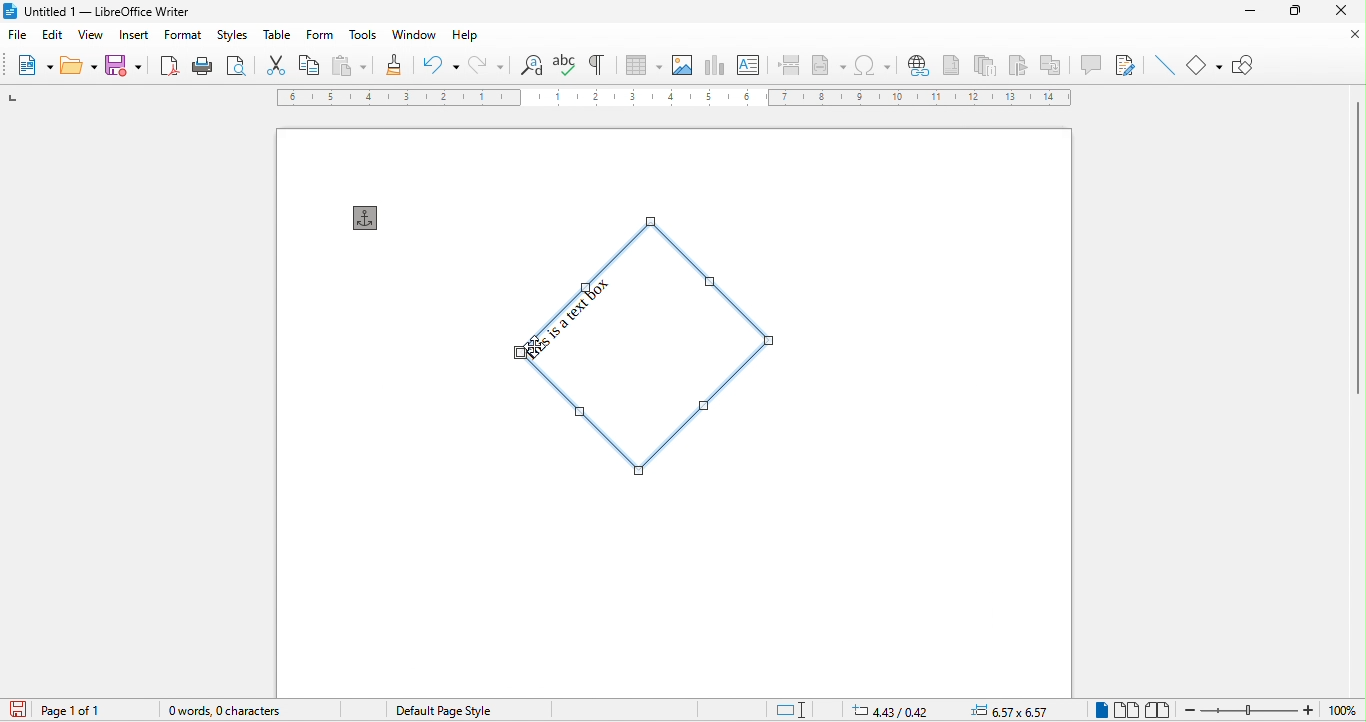 Image resolution: width=1366 pixels, height=722 pixels. I want to click on form, so click(316, 36).